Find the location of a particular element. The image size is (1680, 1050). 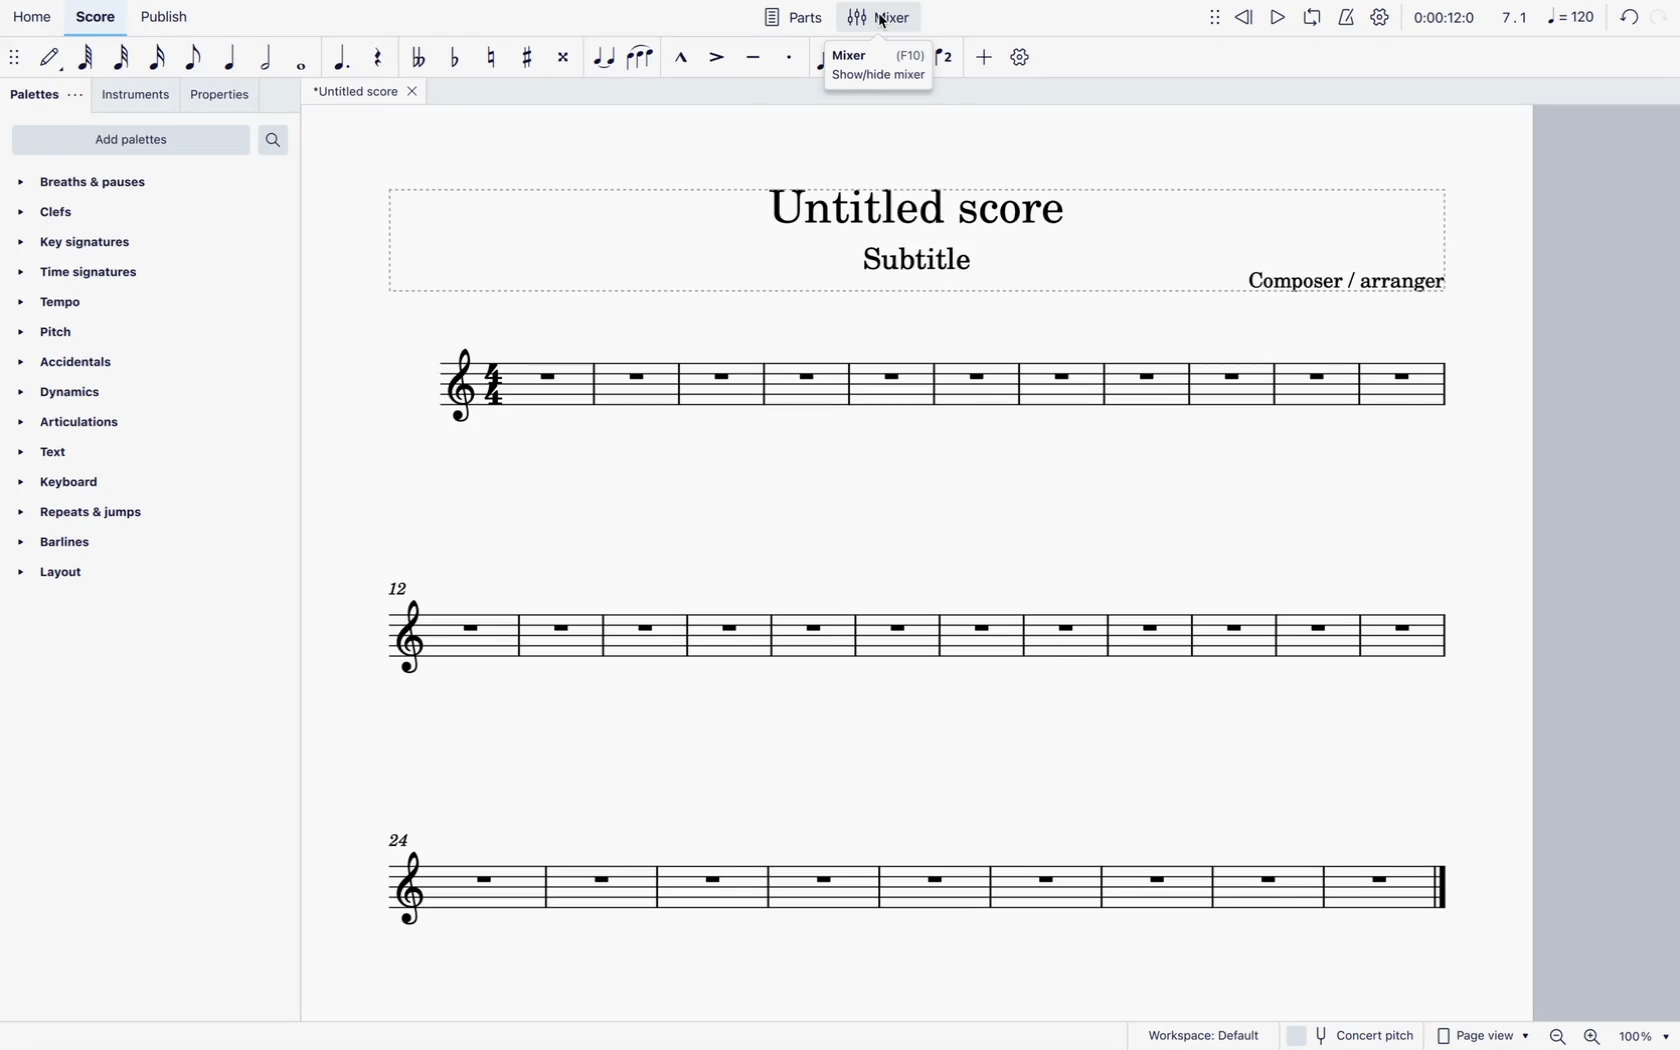

slur is located at coordinates (646, 58).